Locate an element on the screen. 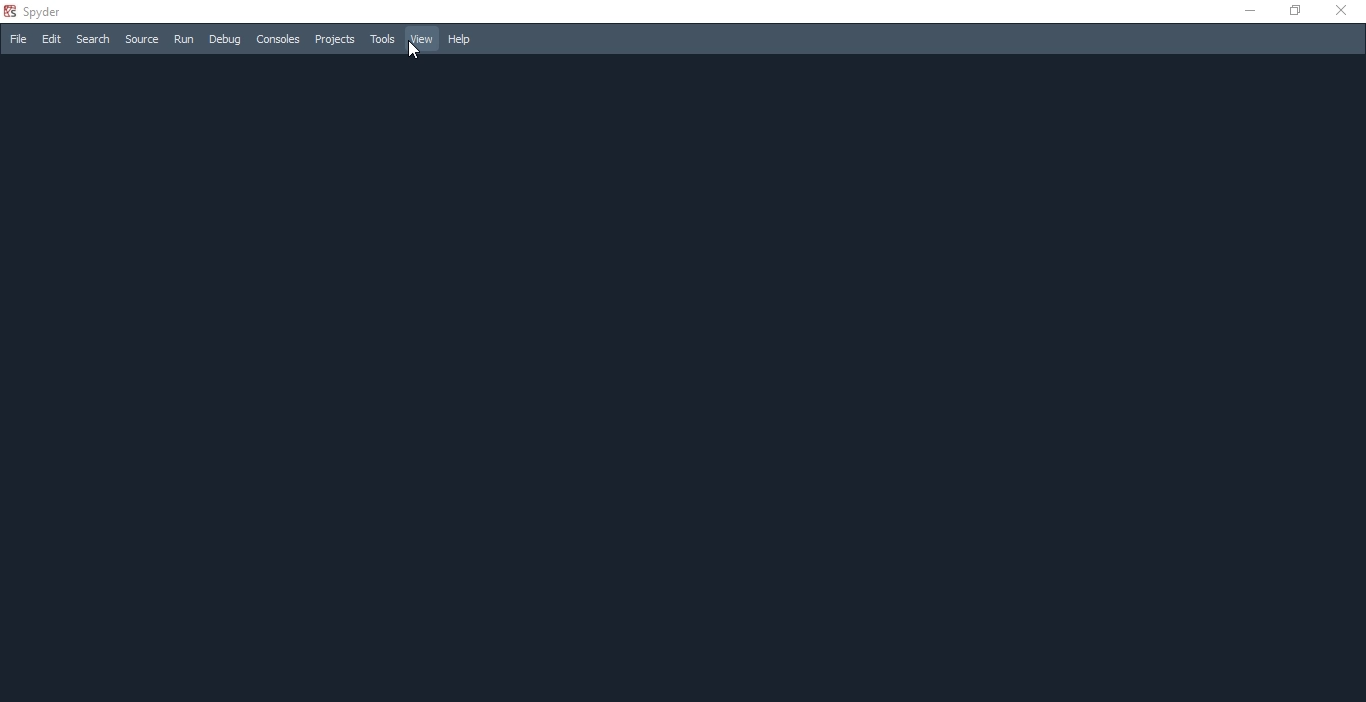  restore is located at coordinates (1293, 10).